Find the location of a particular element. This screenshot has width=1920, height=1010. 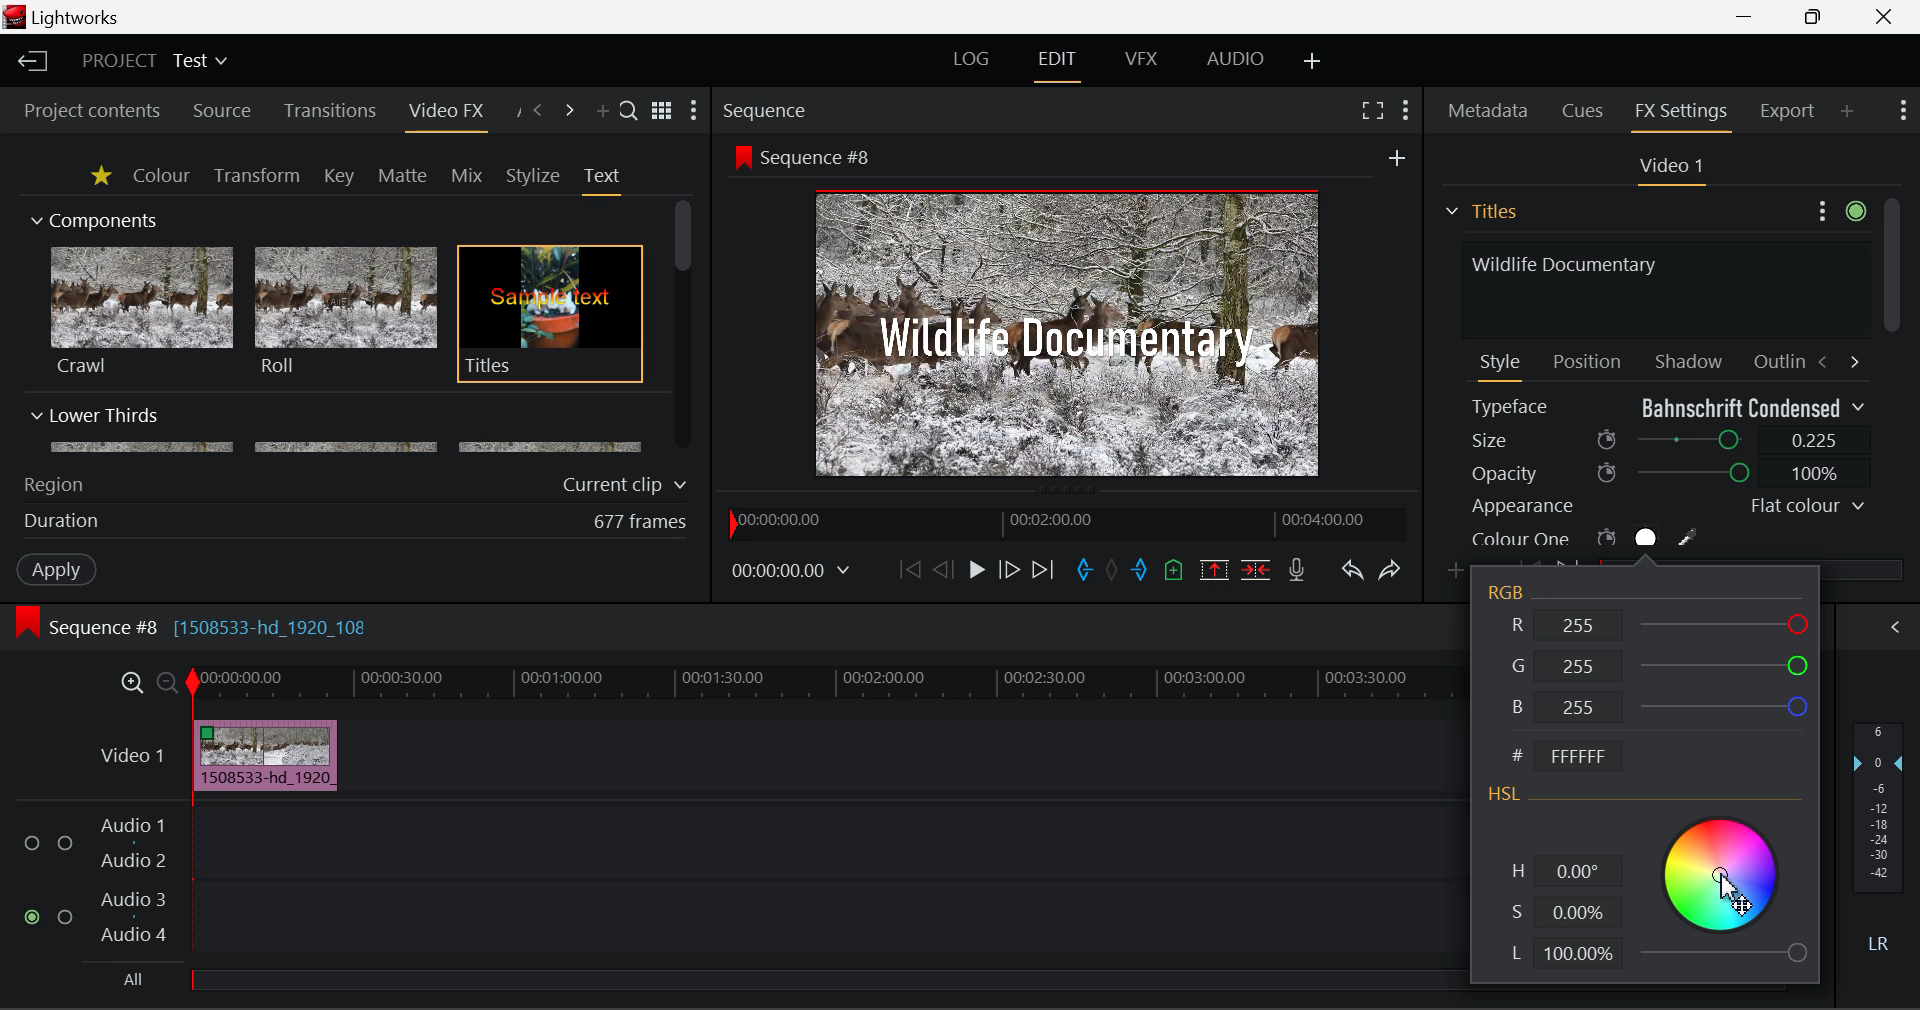

Audio 1 is located at coordinates (130, 828).